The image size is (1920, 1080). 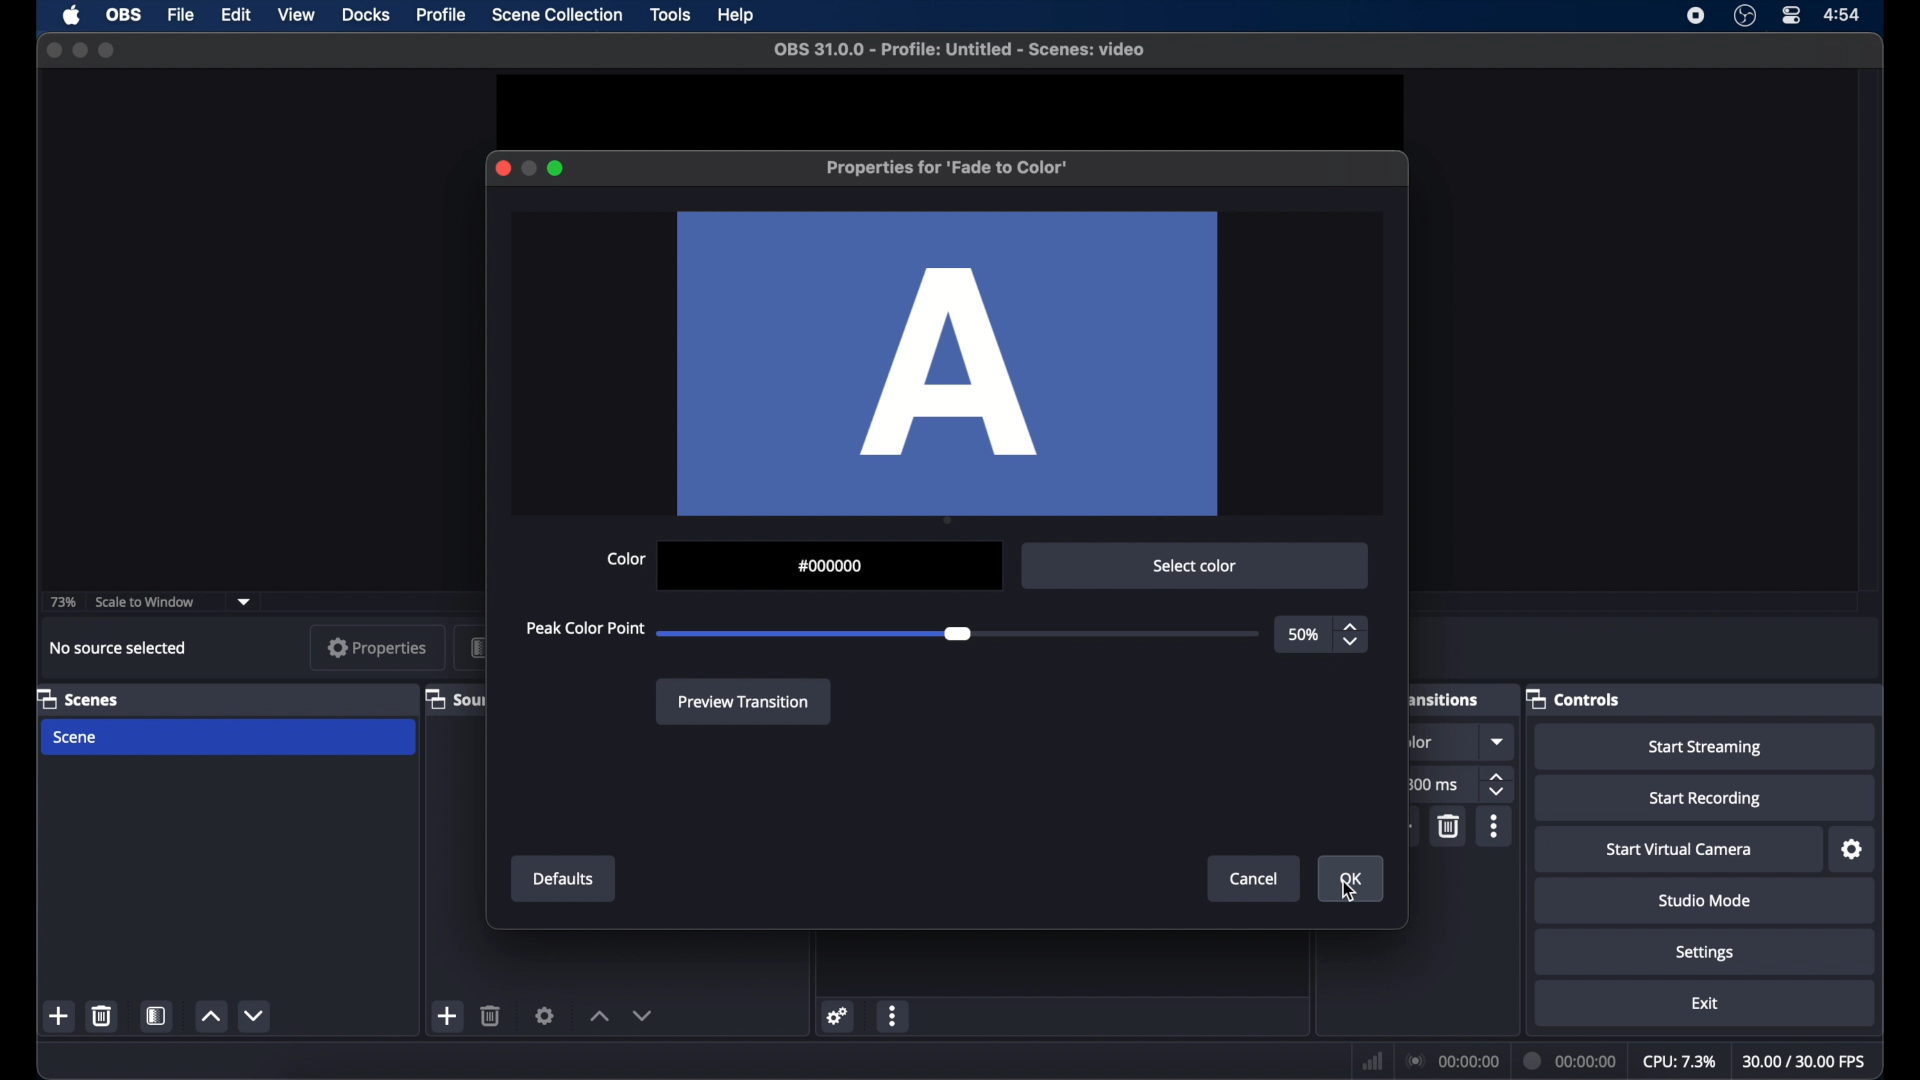 I want to click on scene, so click(x=76, y=739).